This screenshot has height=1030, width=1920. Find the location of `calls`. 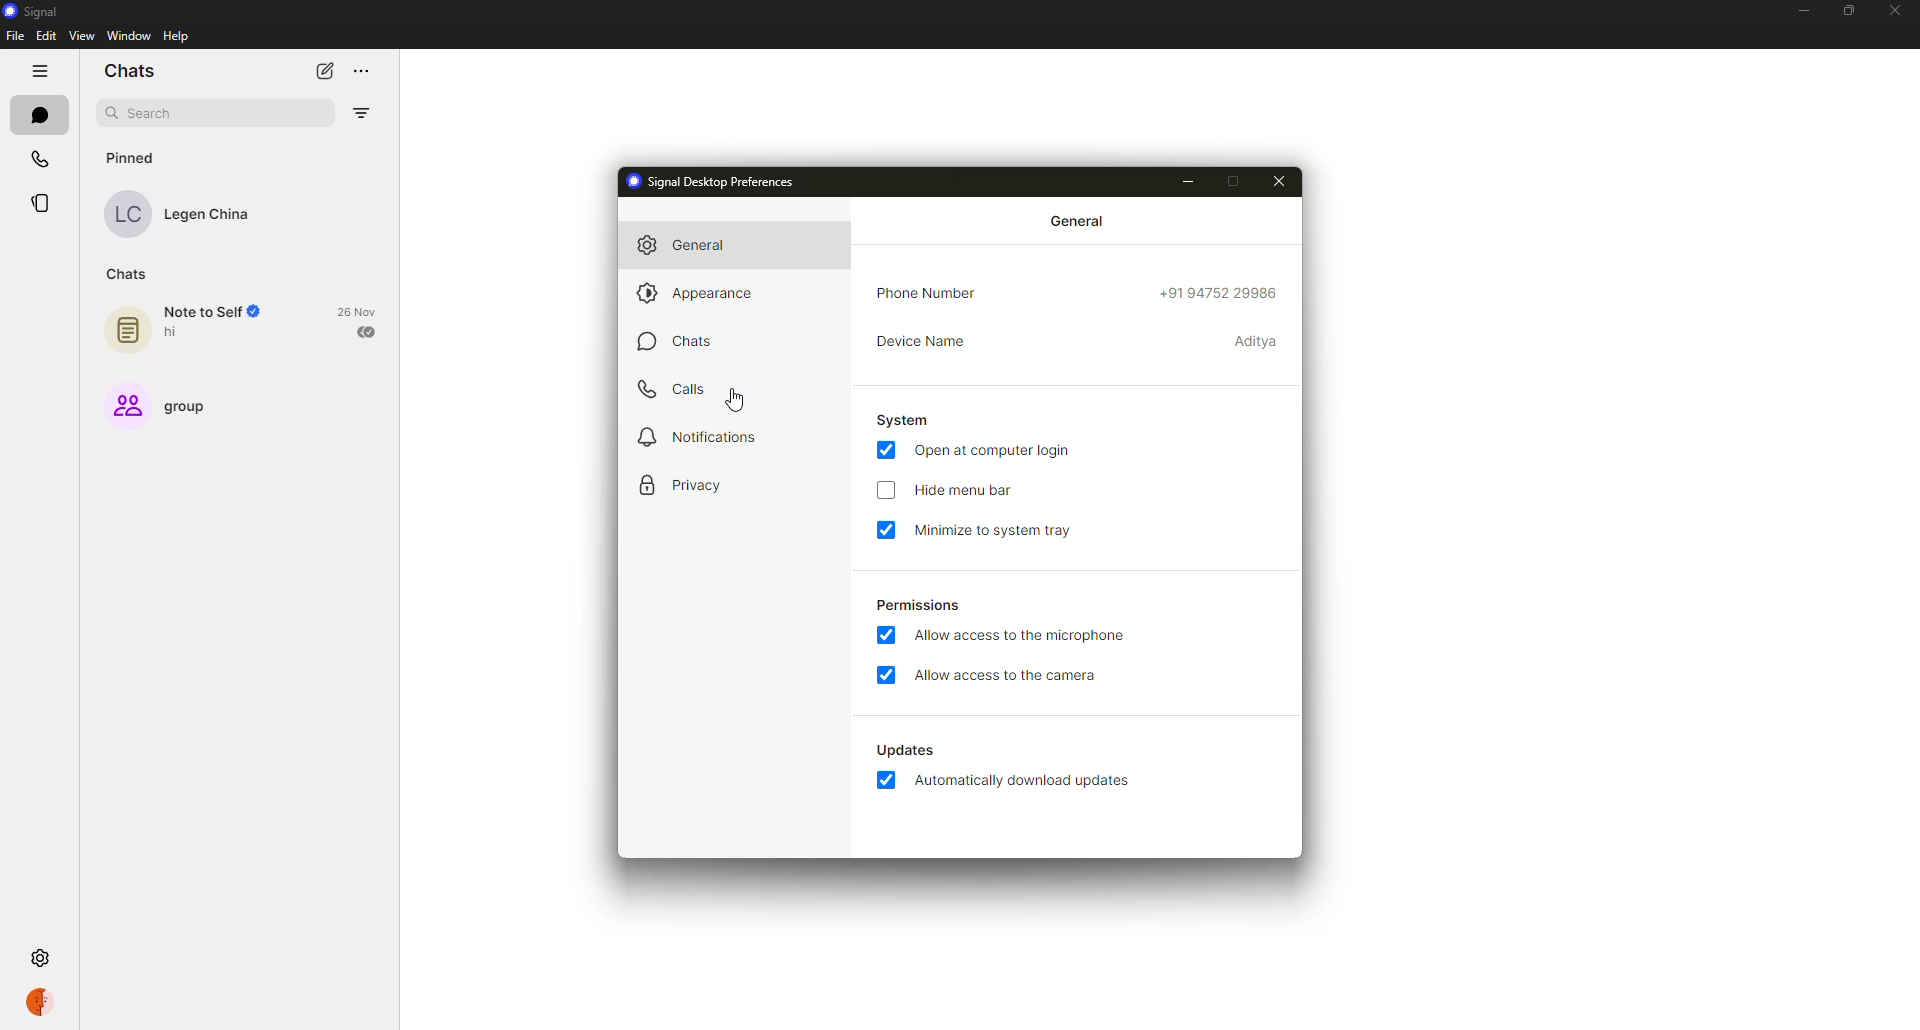

calls is located at coordinates (675, 388).